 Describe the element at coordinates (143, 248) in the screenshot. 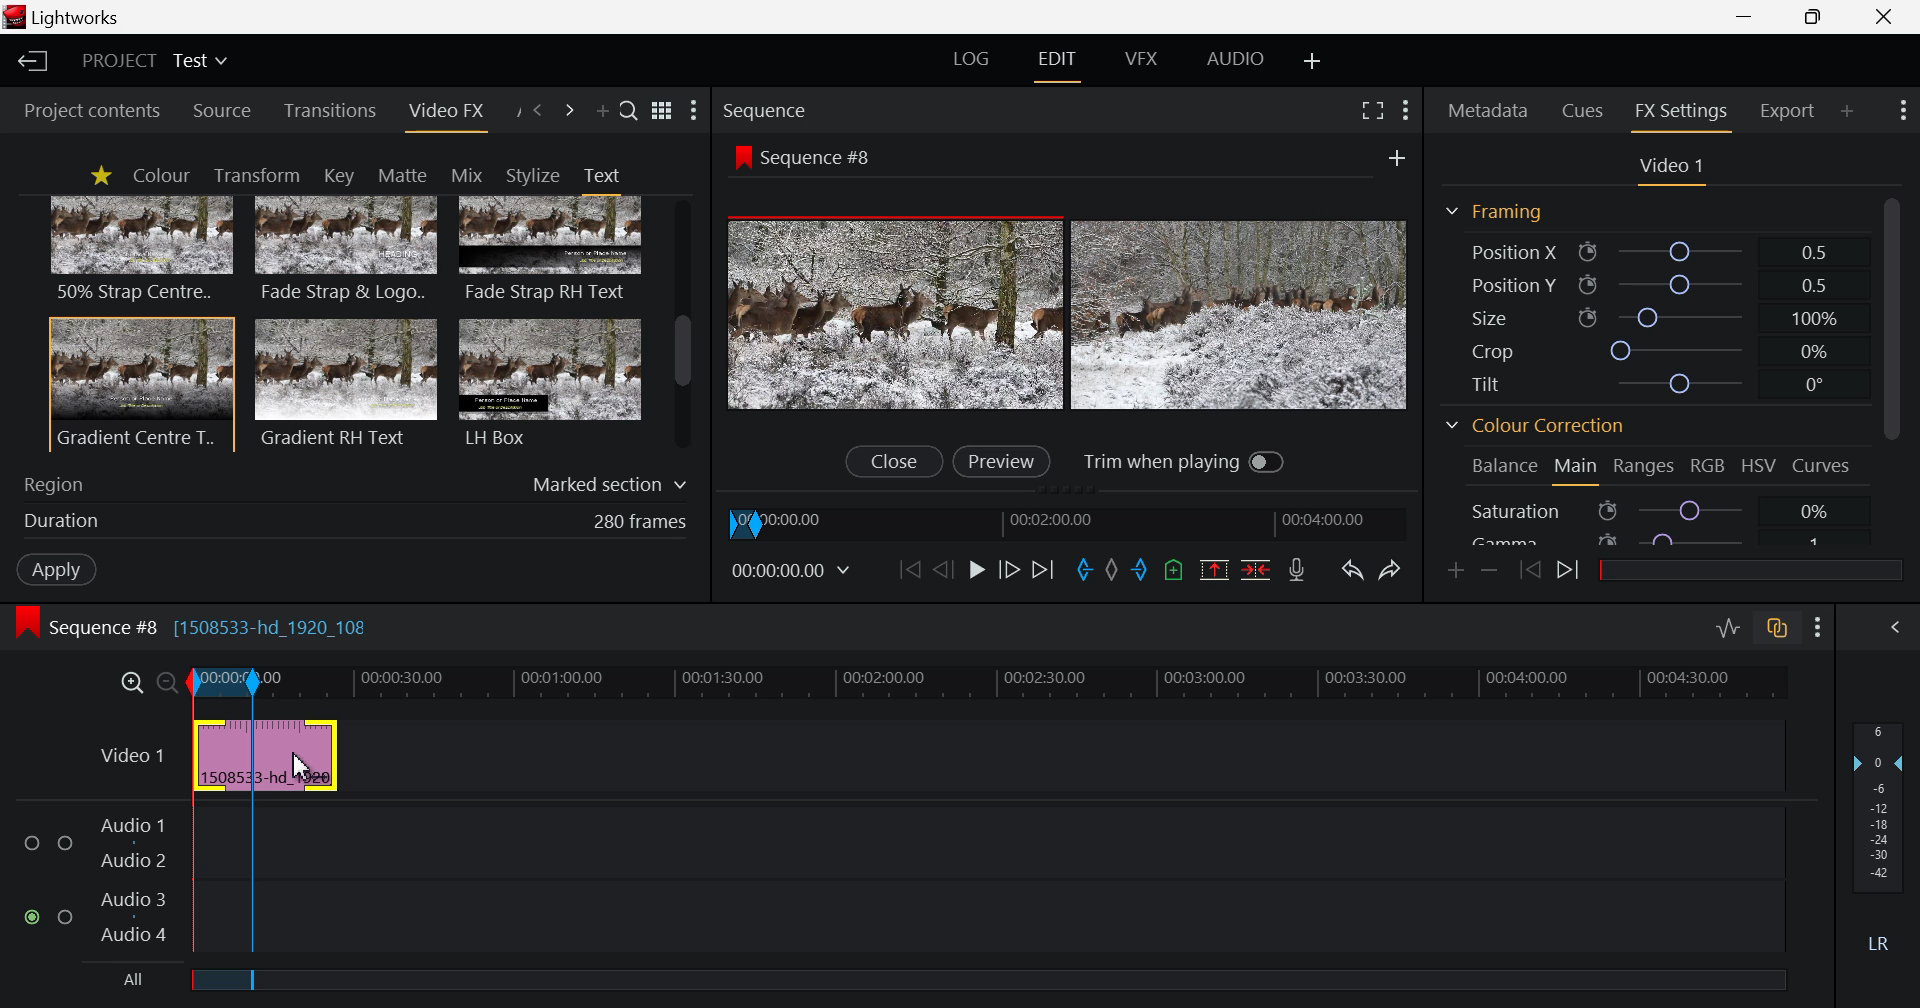

I see `50% Strap centre` at that location.